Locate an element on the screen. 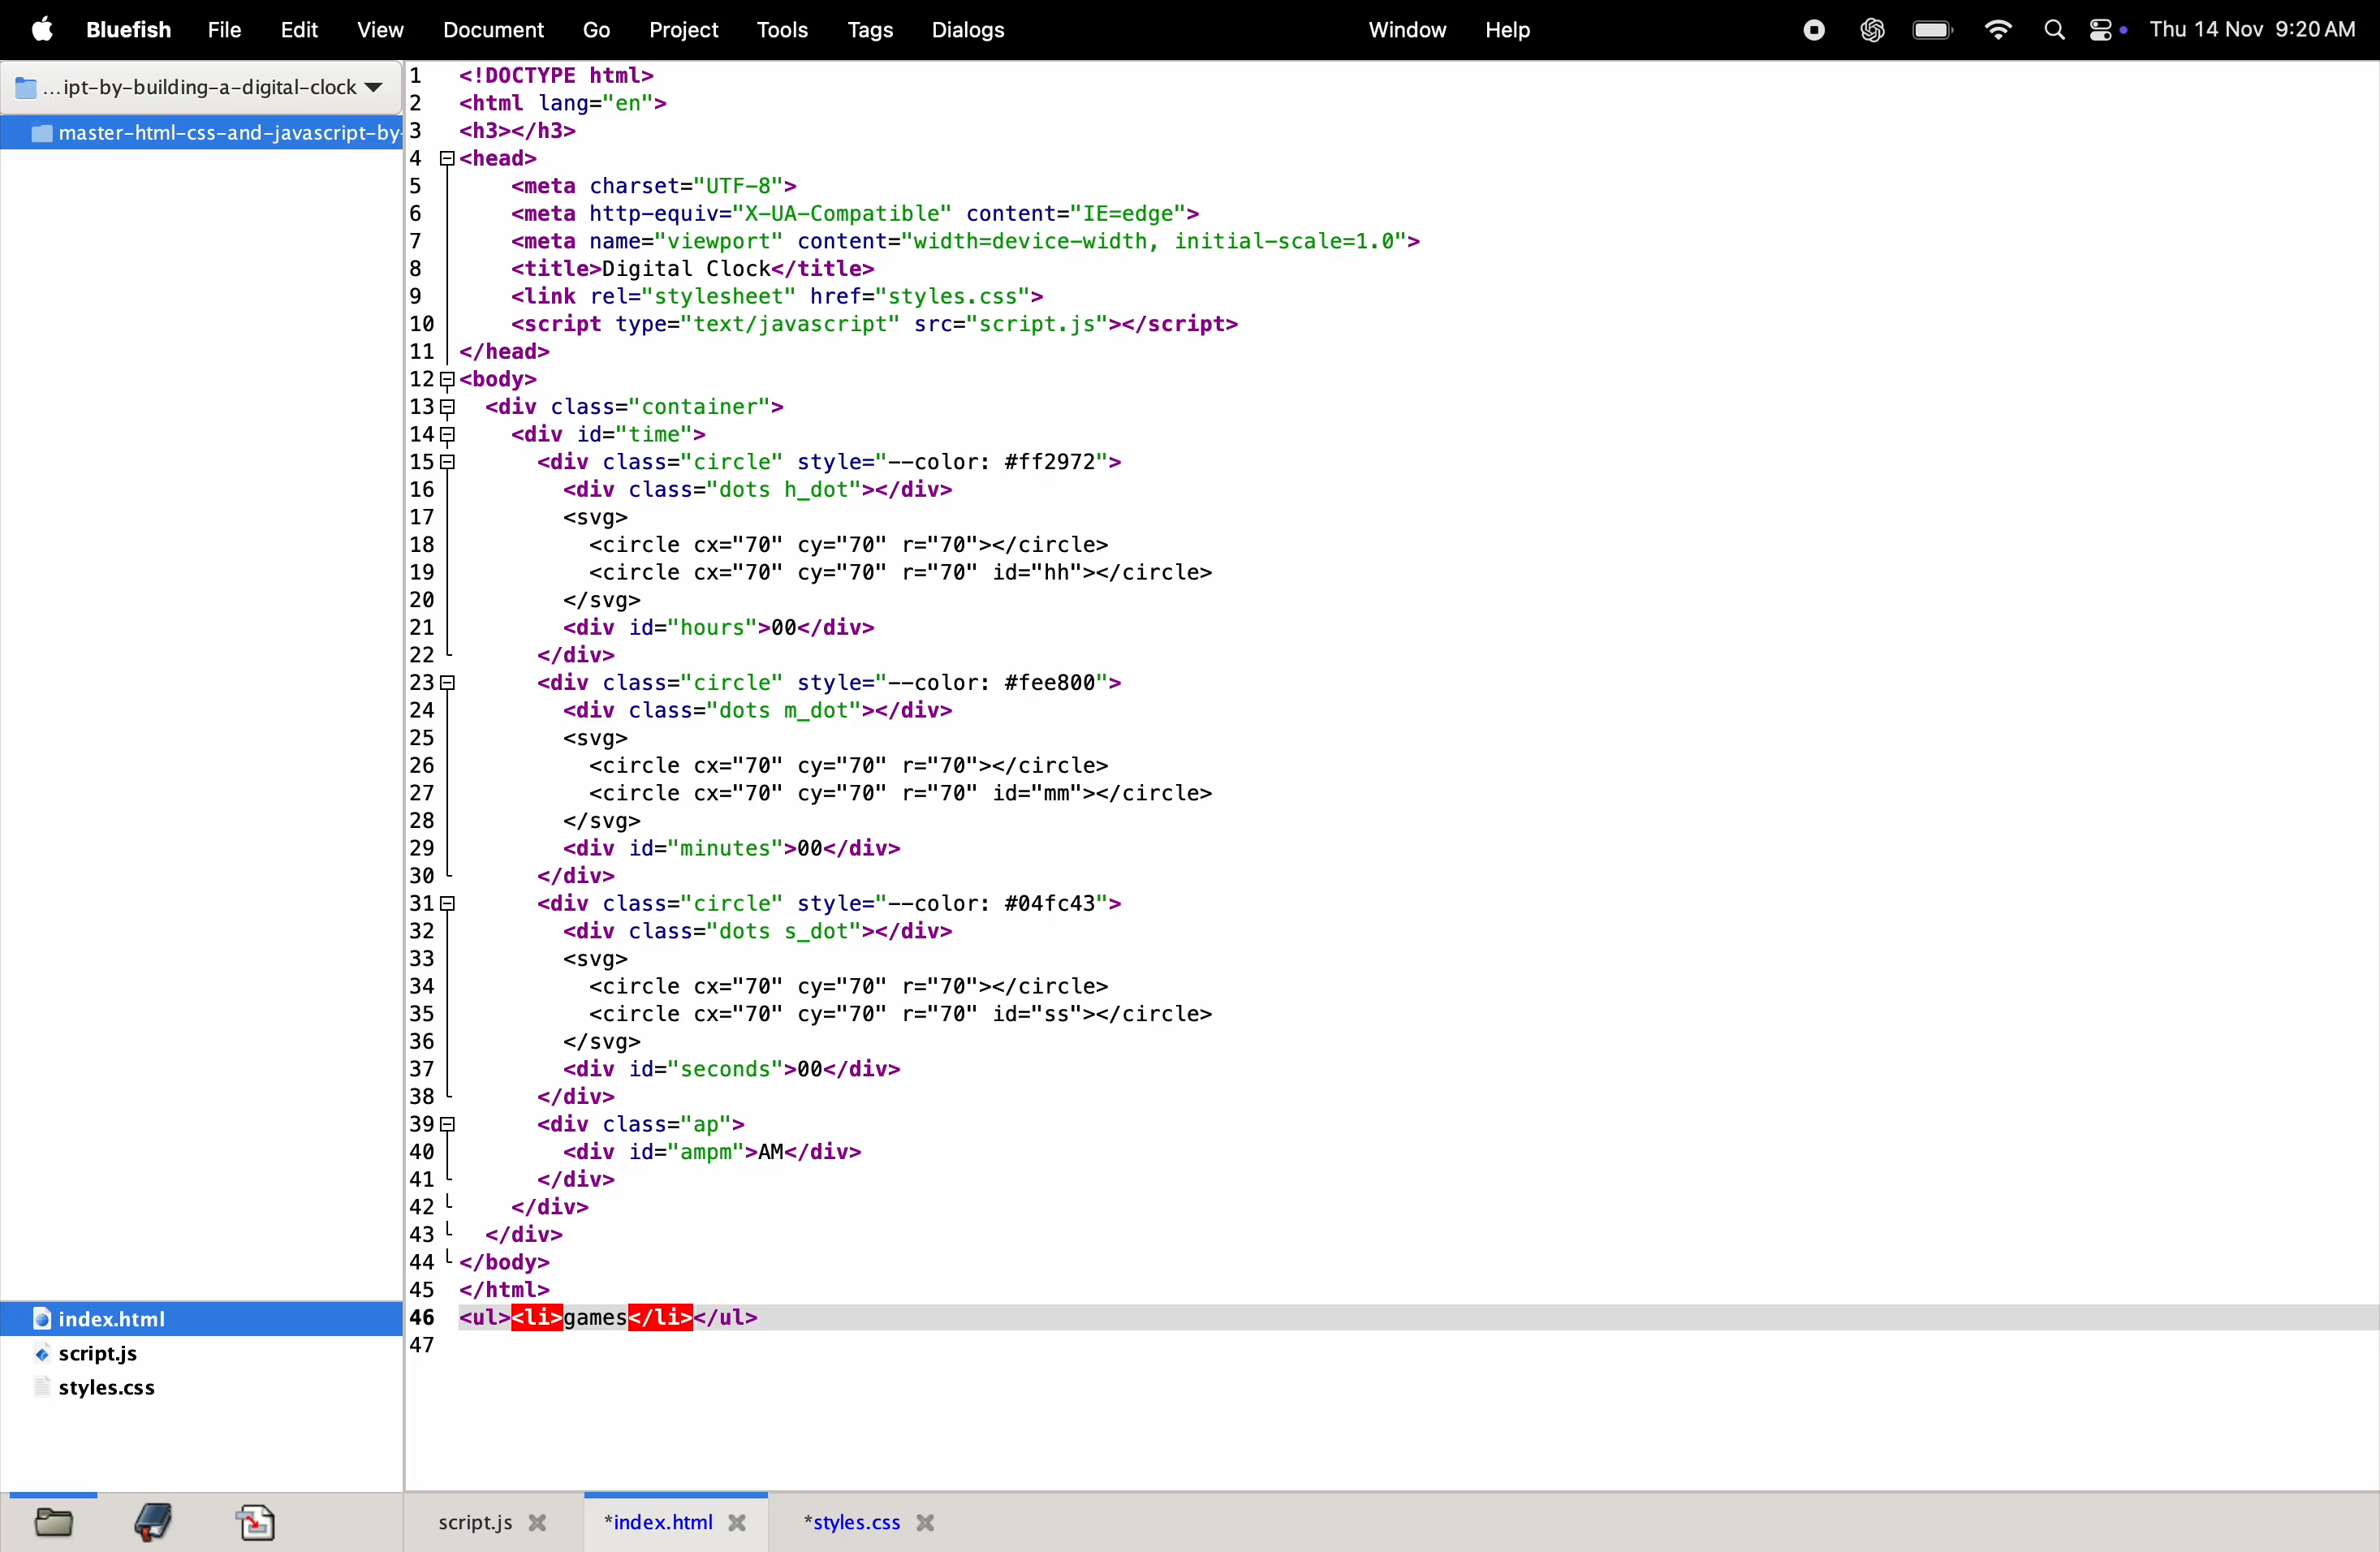 The image size is (2380, 1552). tools is located at coordinates (784, 30).